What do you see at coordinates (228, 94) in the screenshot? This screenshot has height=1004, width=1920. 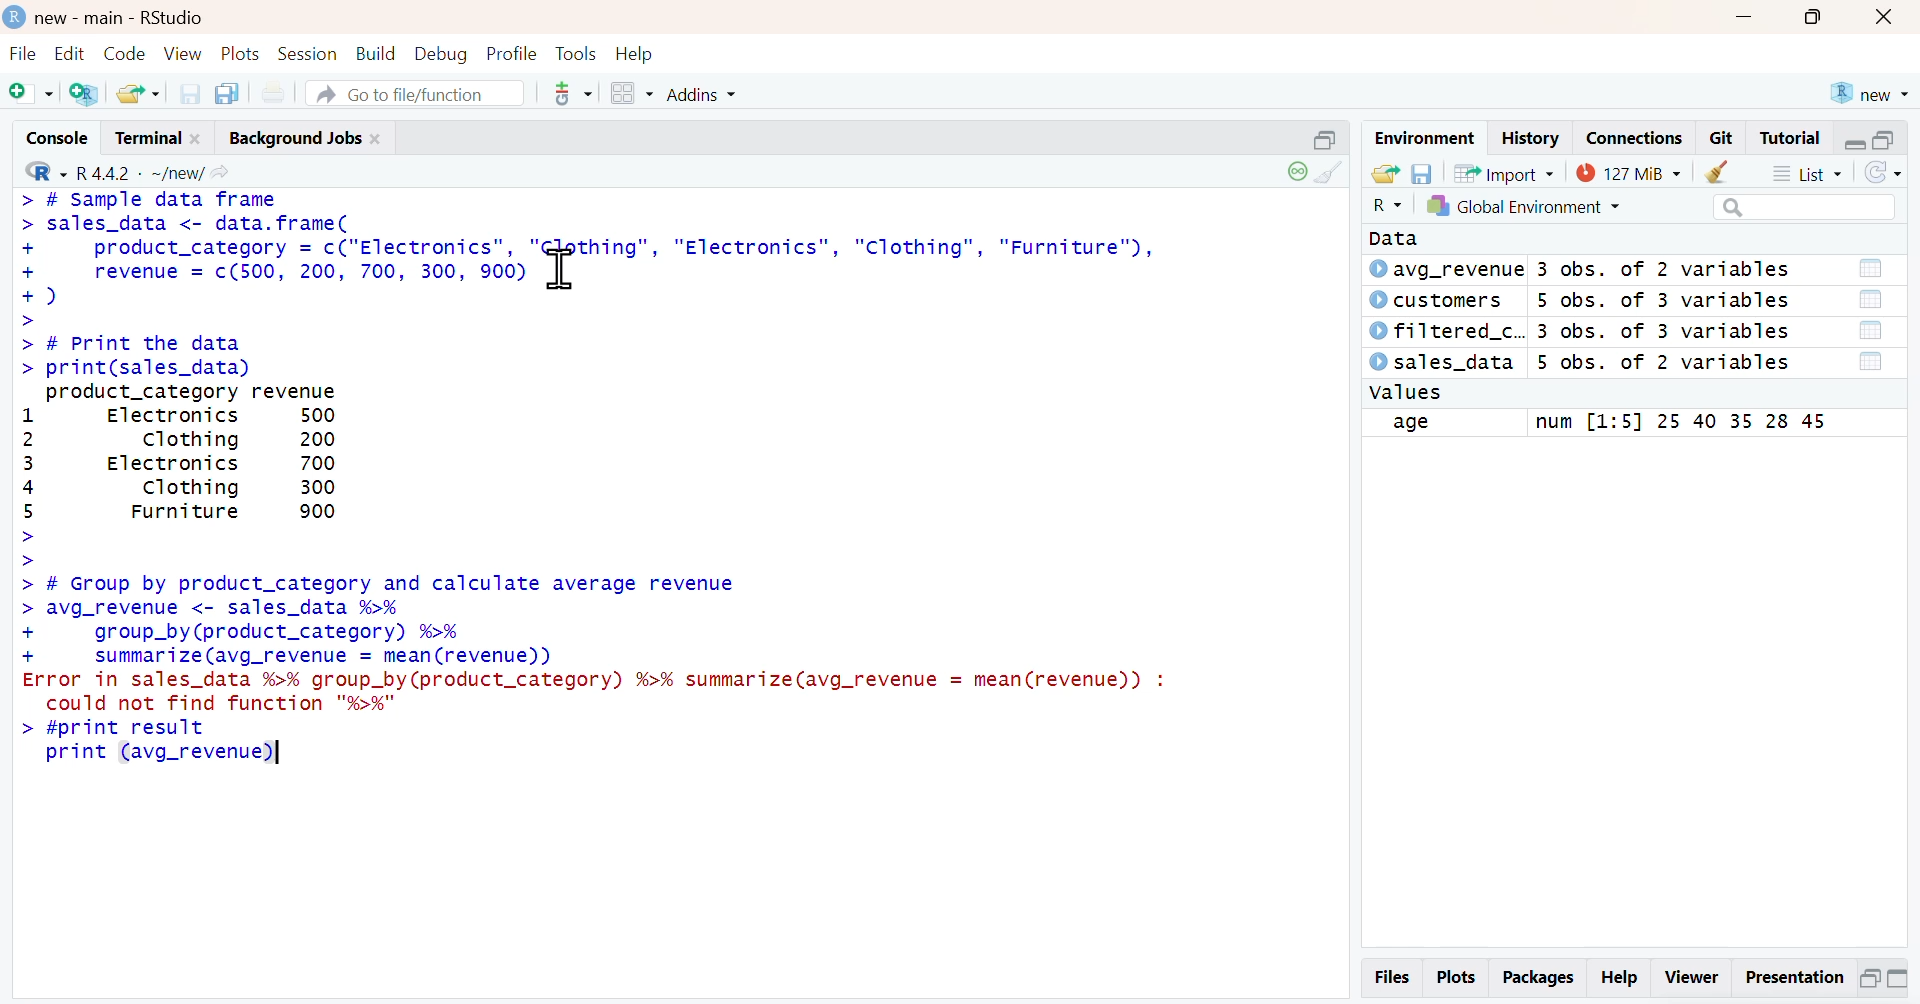 I see `Save all open documents` at bounding box center [228, 94].